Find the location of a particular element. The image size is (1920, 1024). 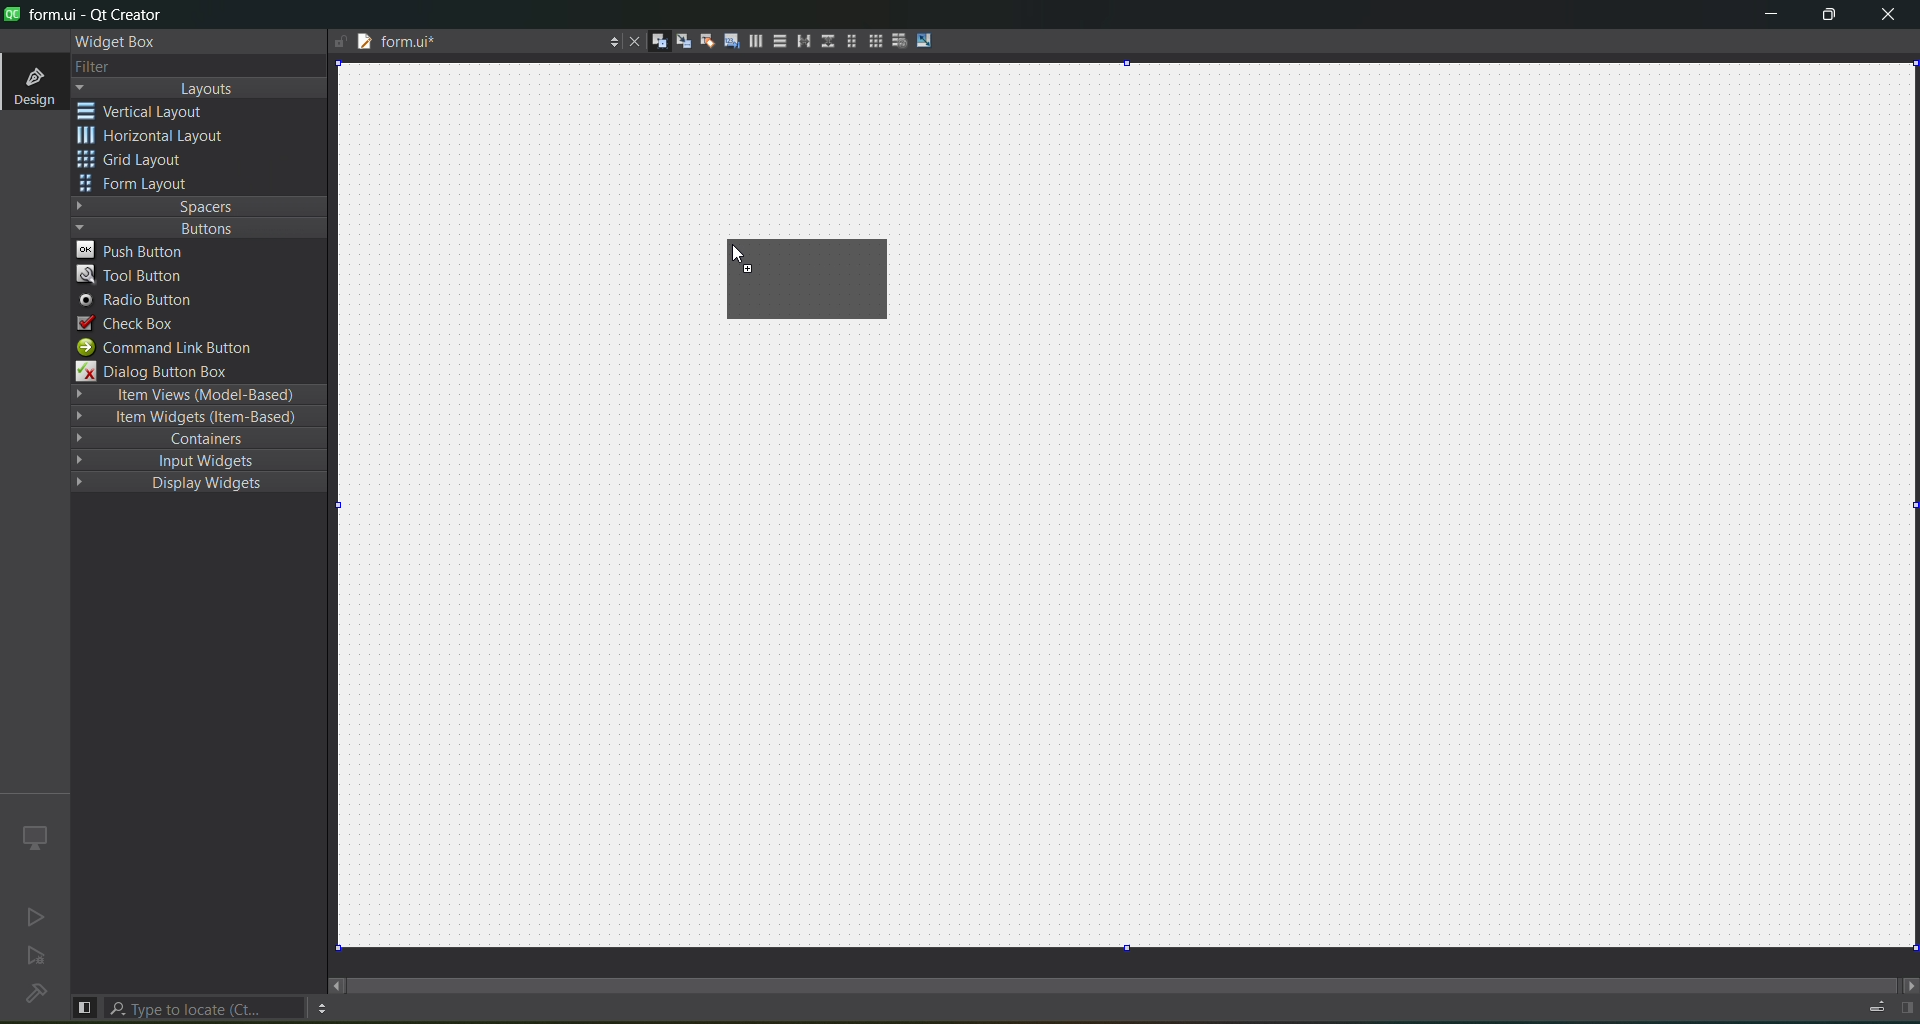

item widgets is located at coordinates (195, 421).